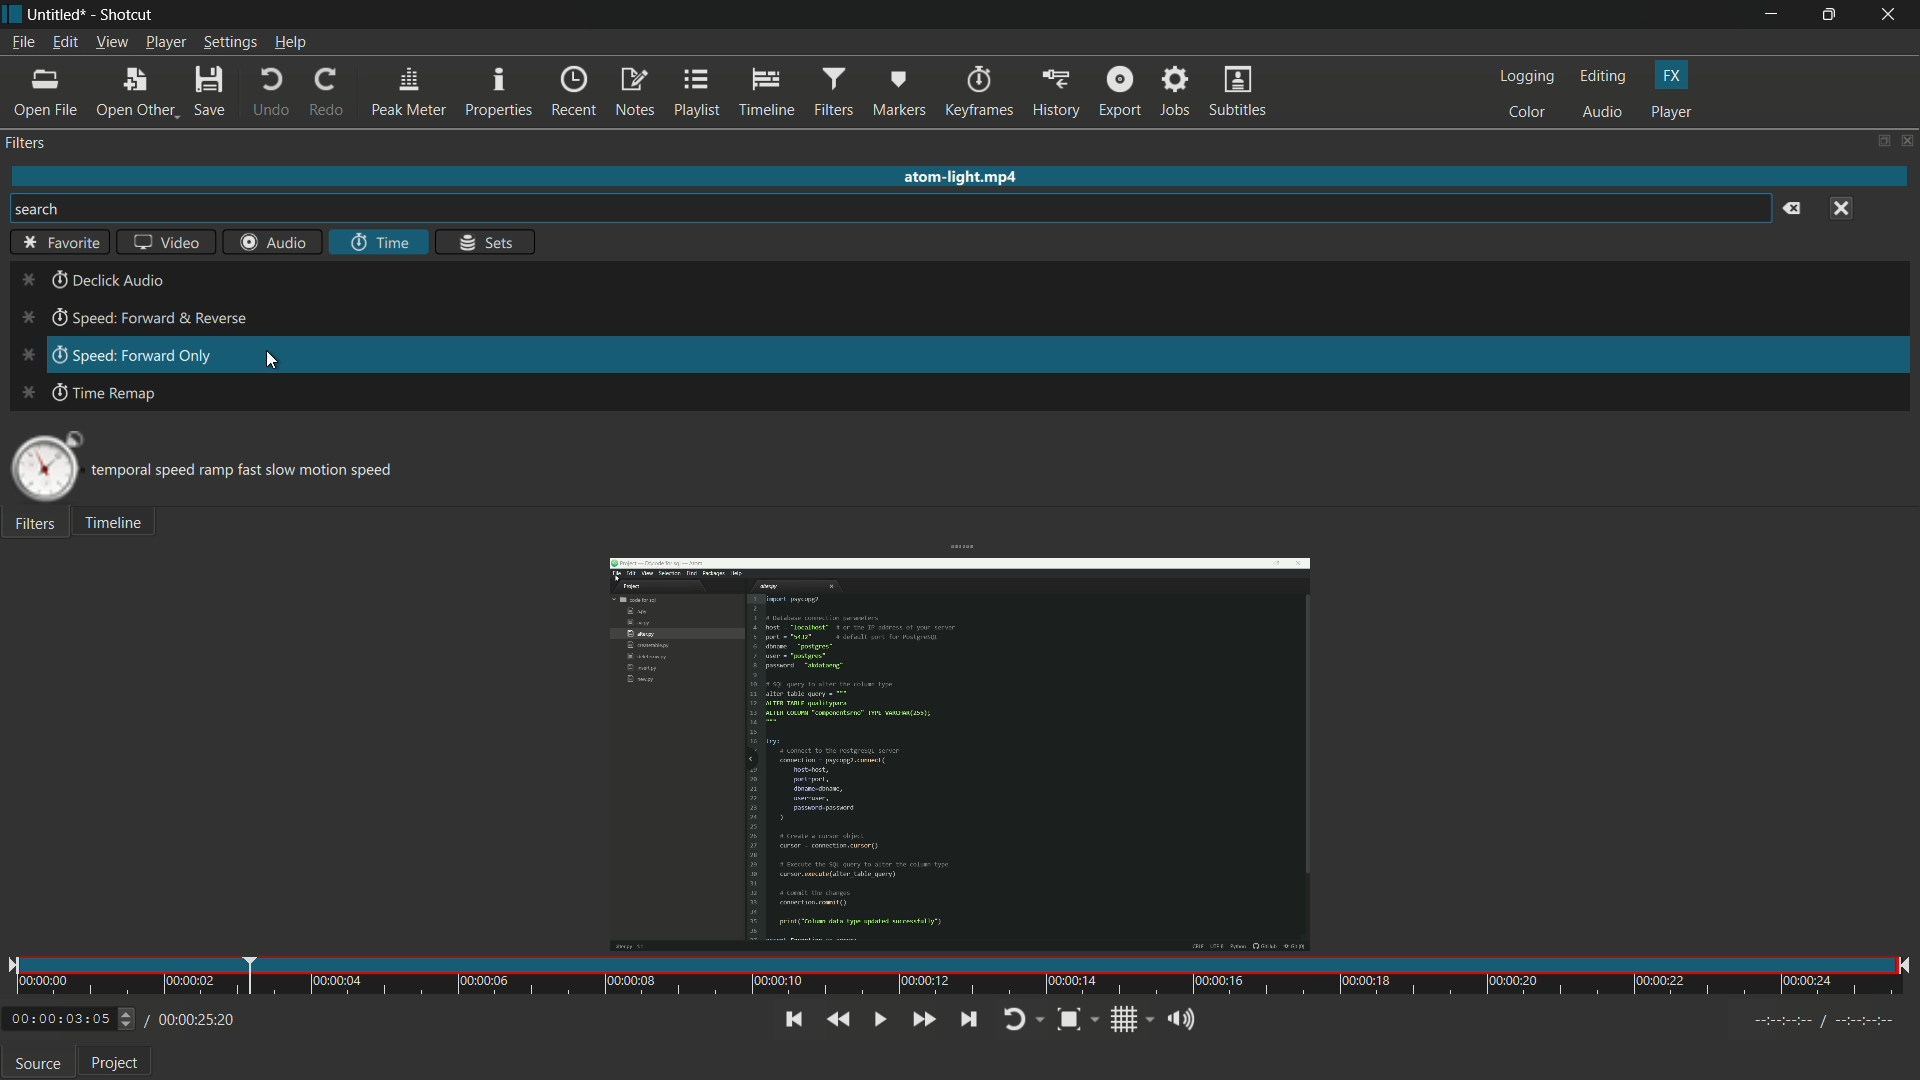  I want to click on /00:00:25:20, so click(197, 1019).